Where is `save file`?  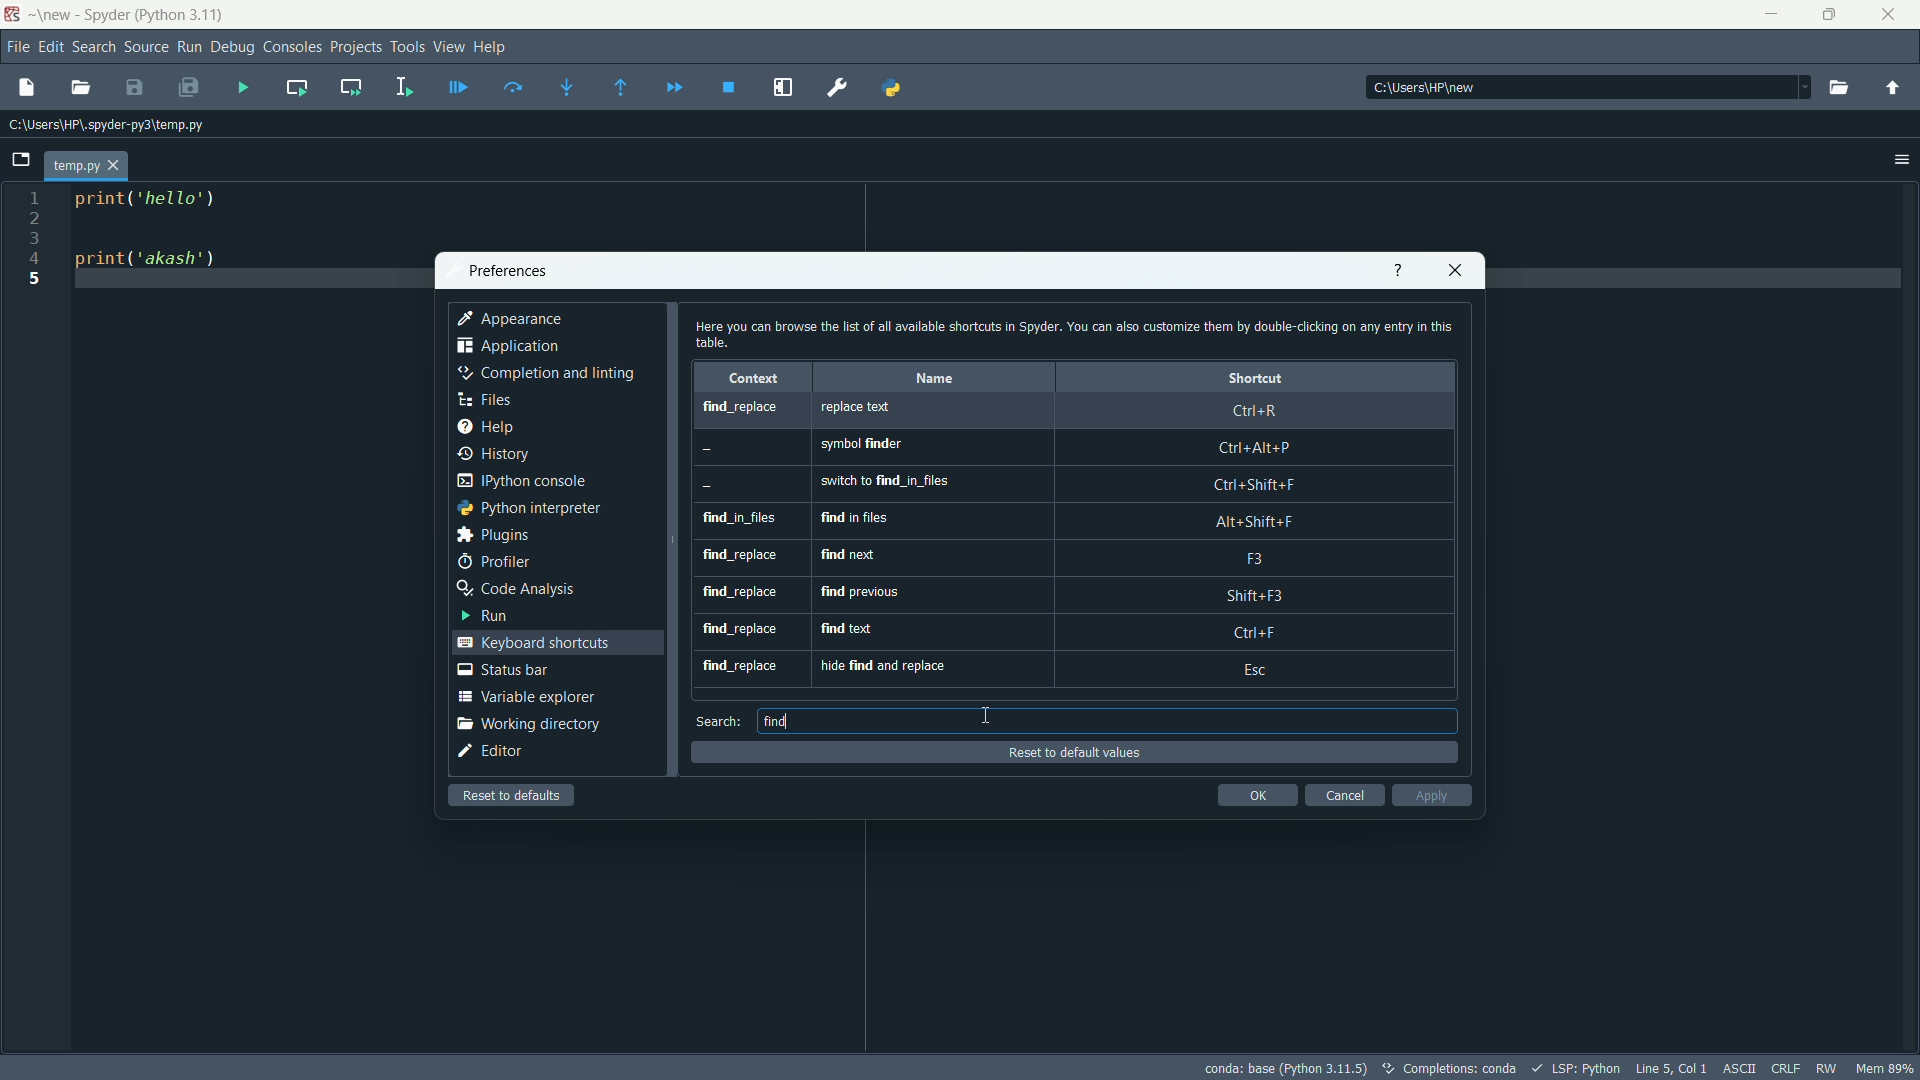
save file is located at coordinates (135, 89).